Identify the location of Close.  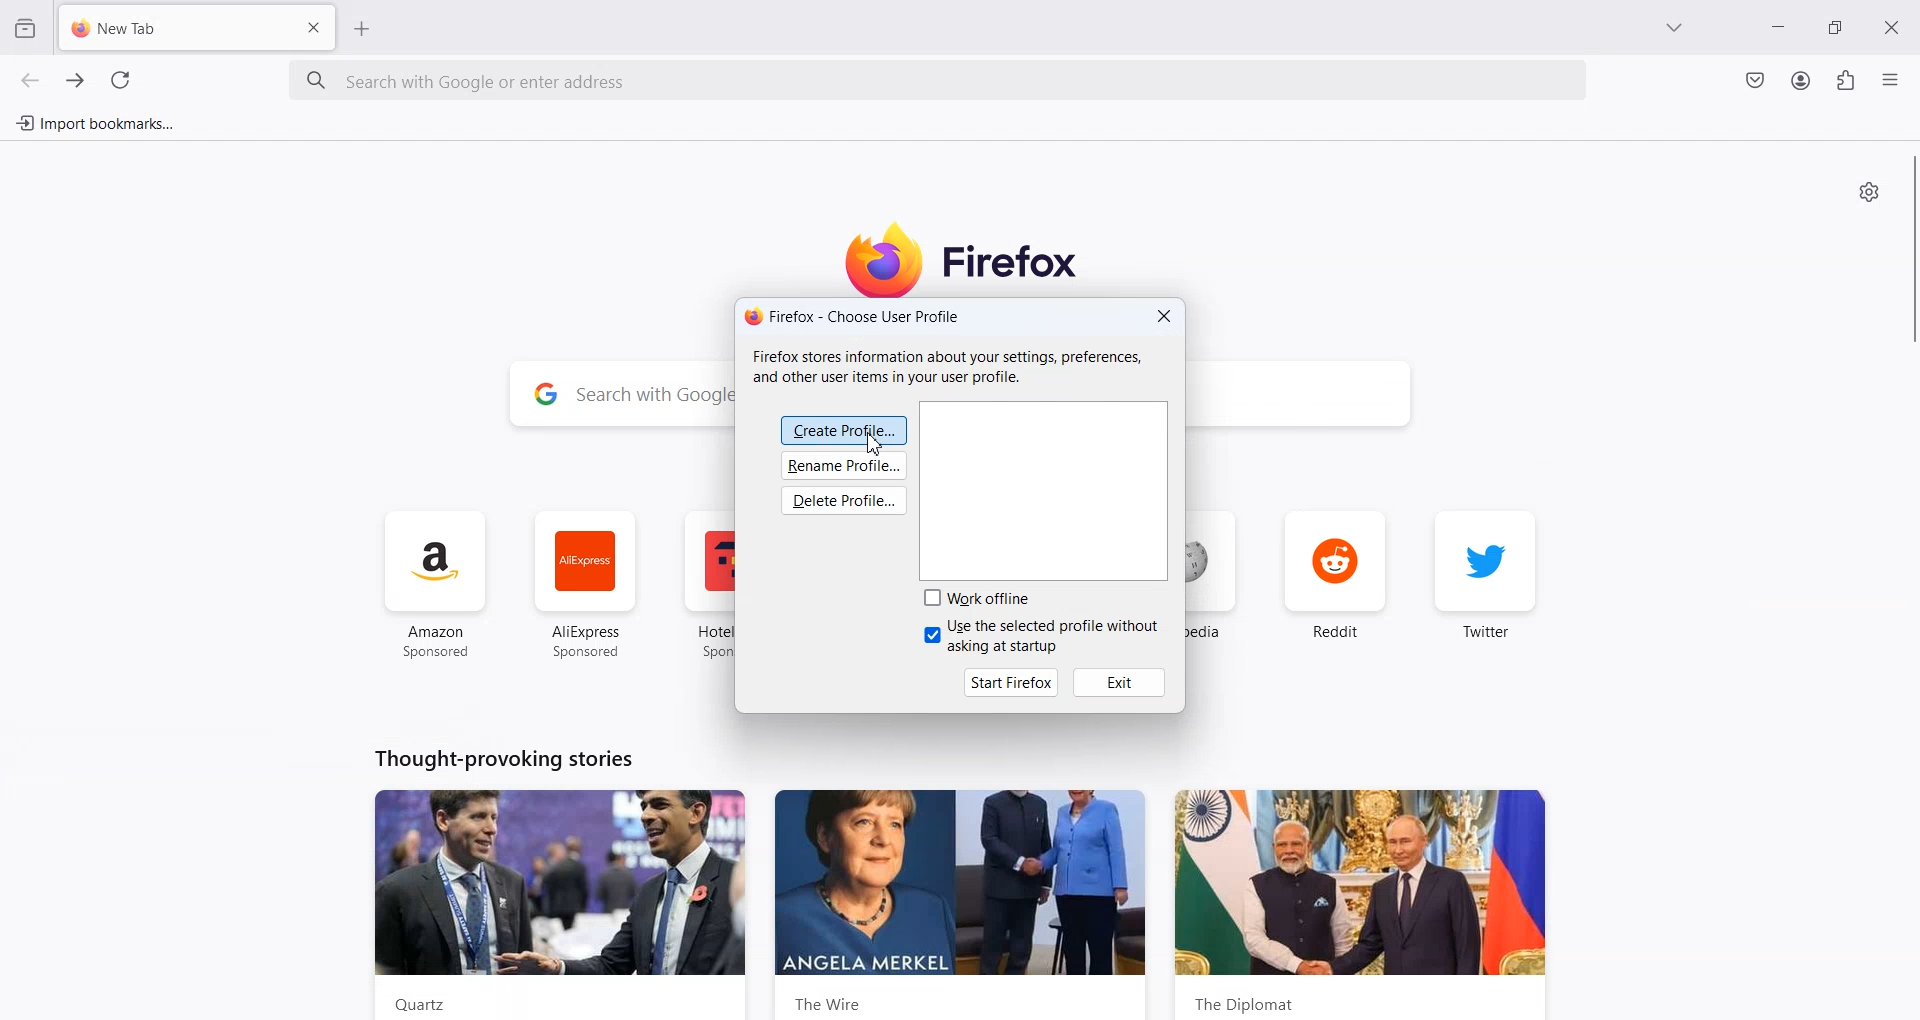
(1897, 26).